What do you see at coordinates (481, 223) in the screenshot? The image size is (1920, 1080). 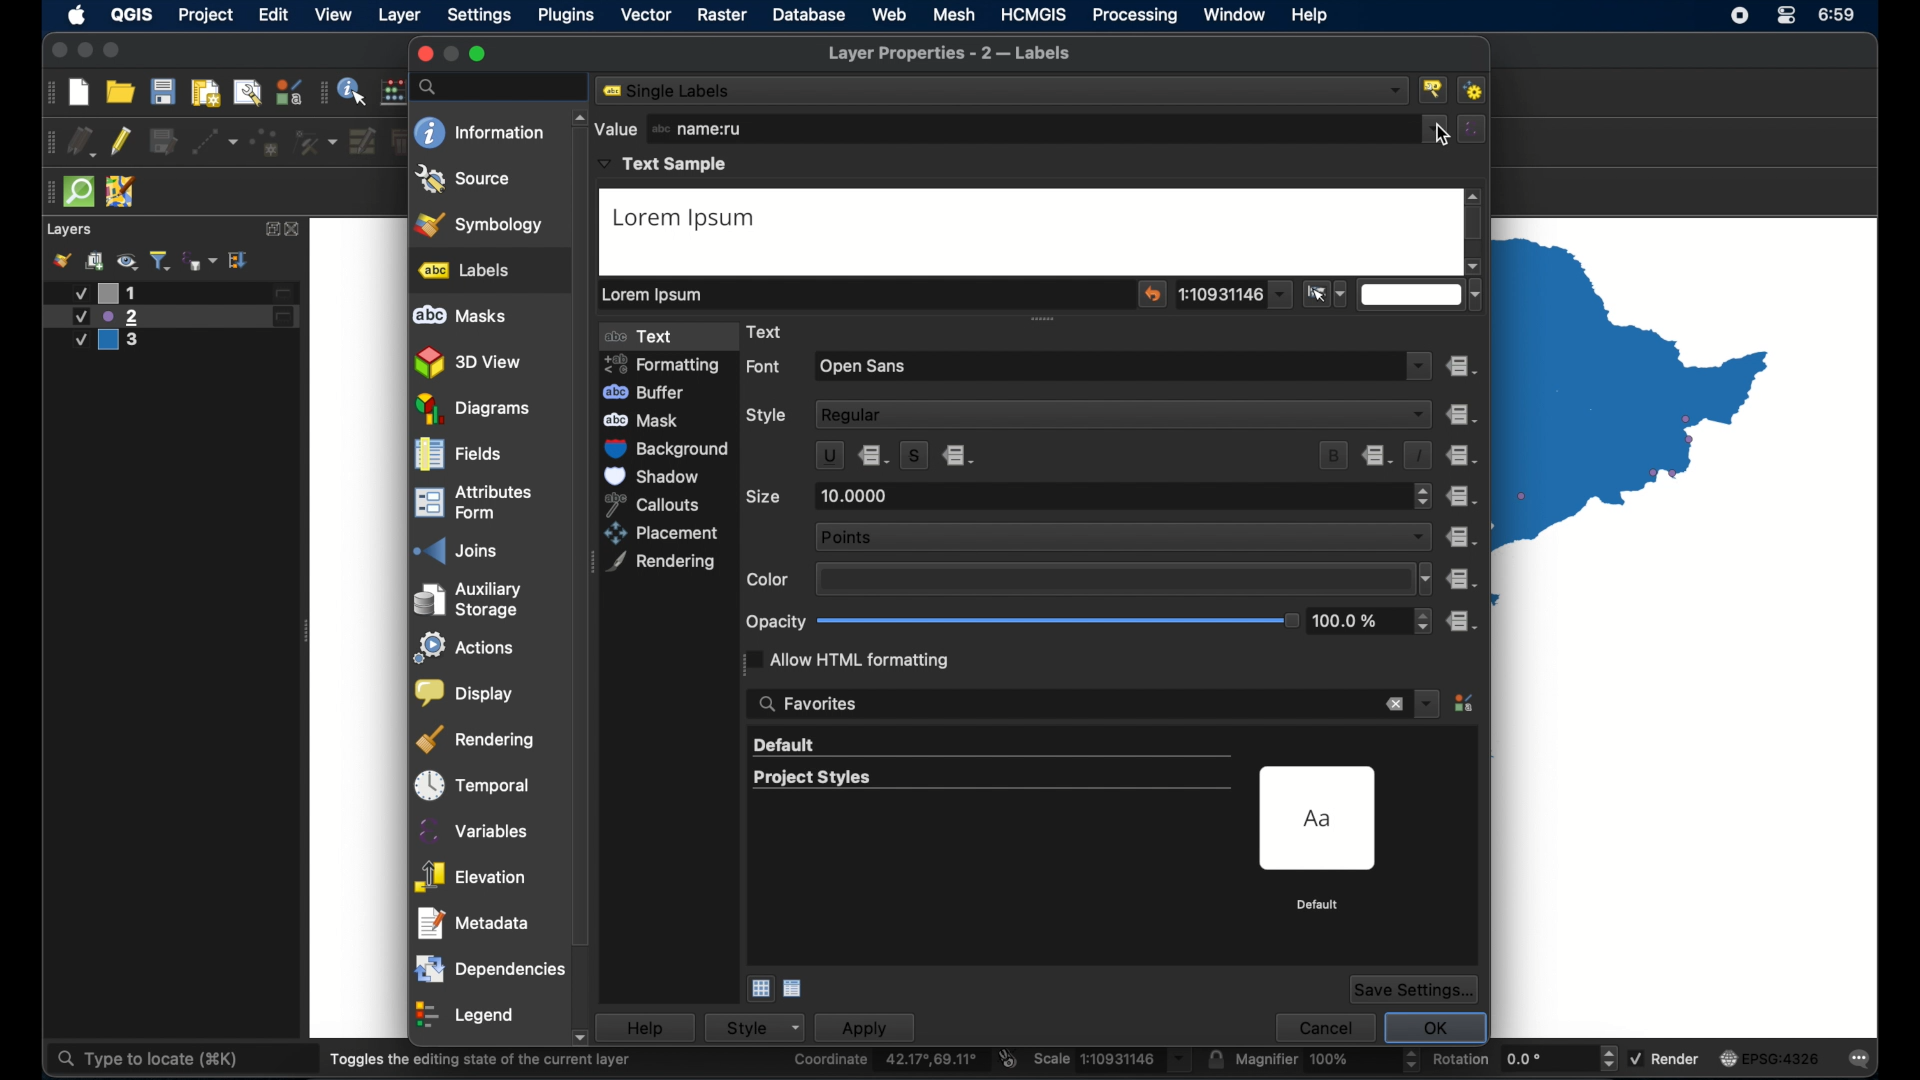 I see `symbology` at bounding box center [481, 223].